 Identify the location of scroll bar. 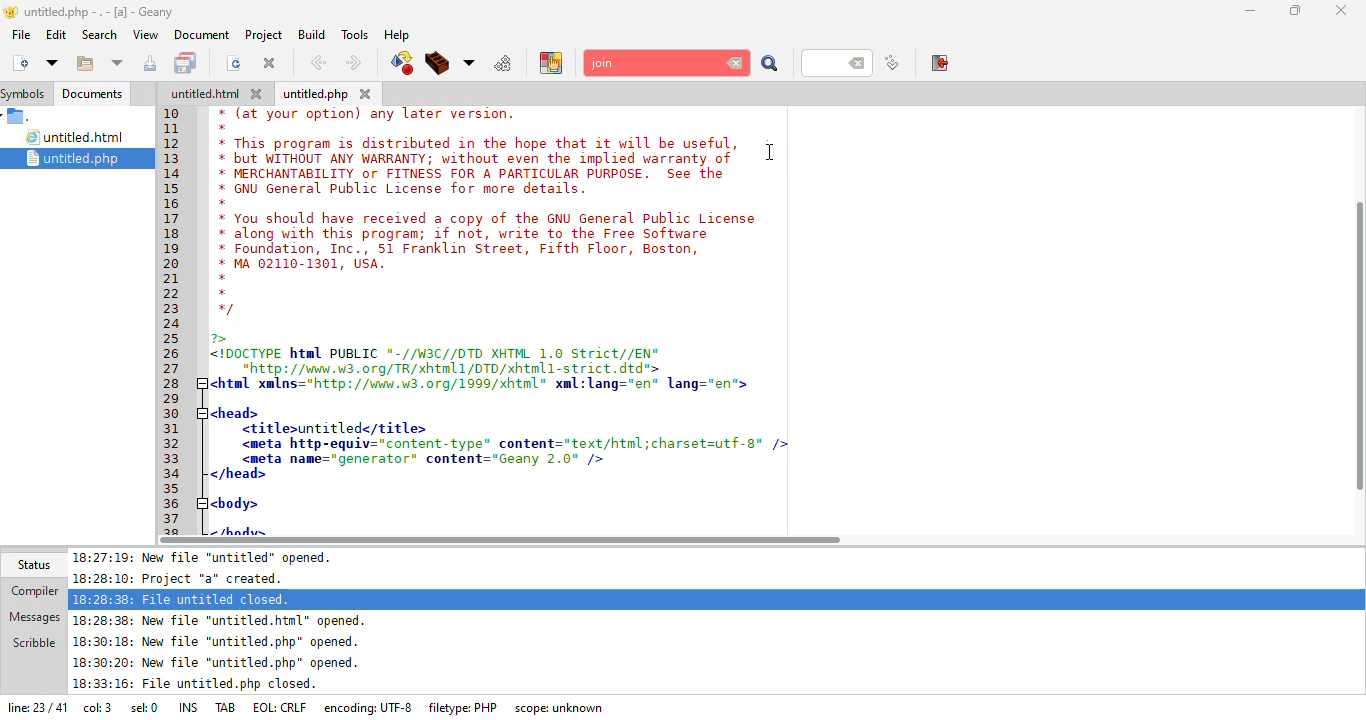
(1362, 338).